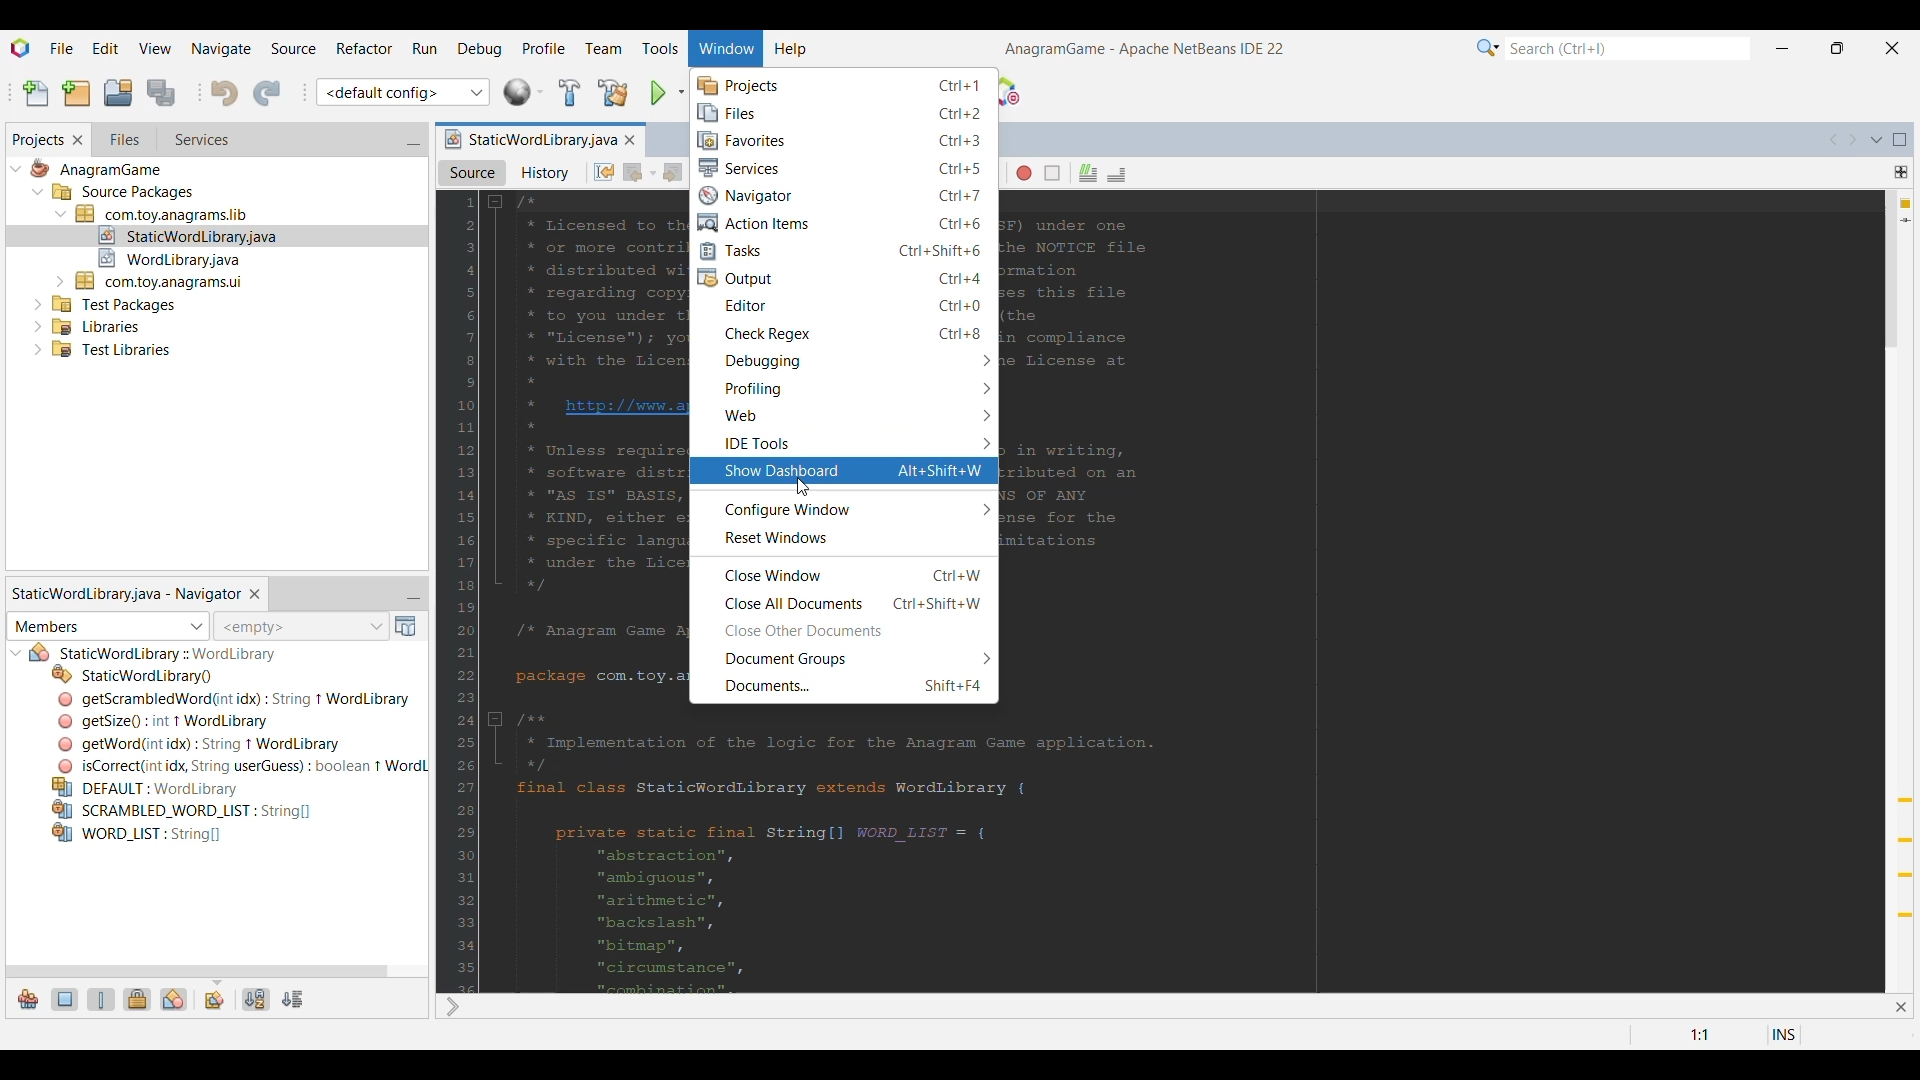  I want to click on Scroll documents right, so click(1851, 140).